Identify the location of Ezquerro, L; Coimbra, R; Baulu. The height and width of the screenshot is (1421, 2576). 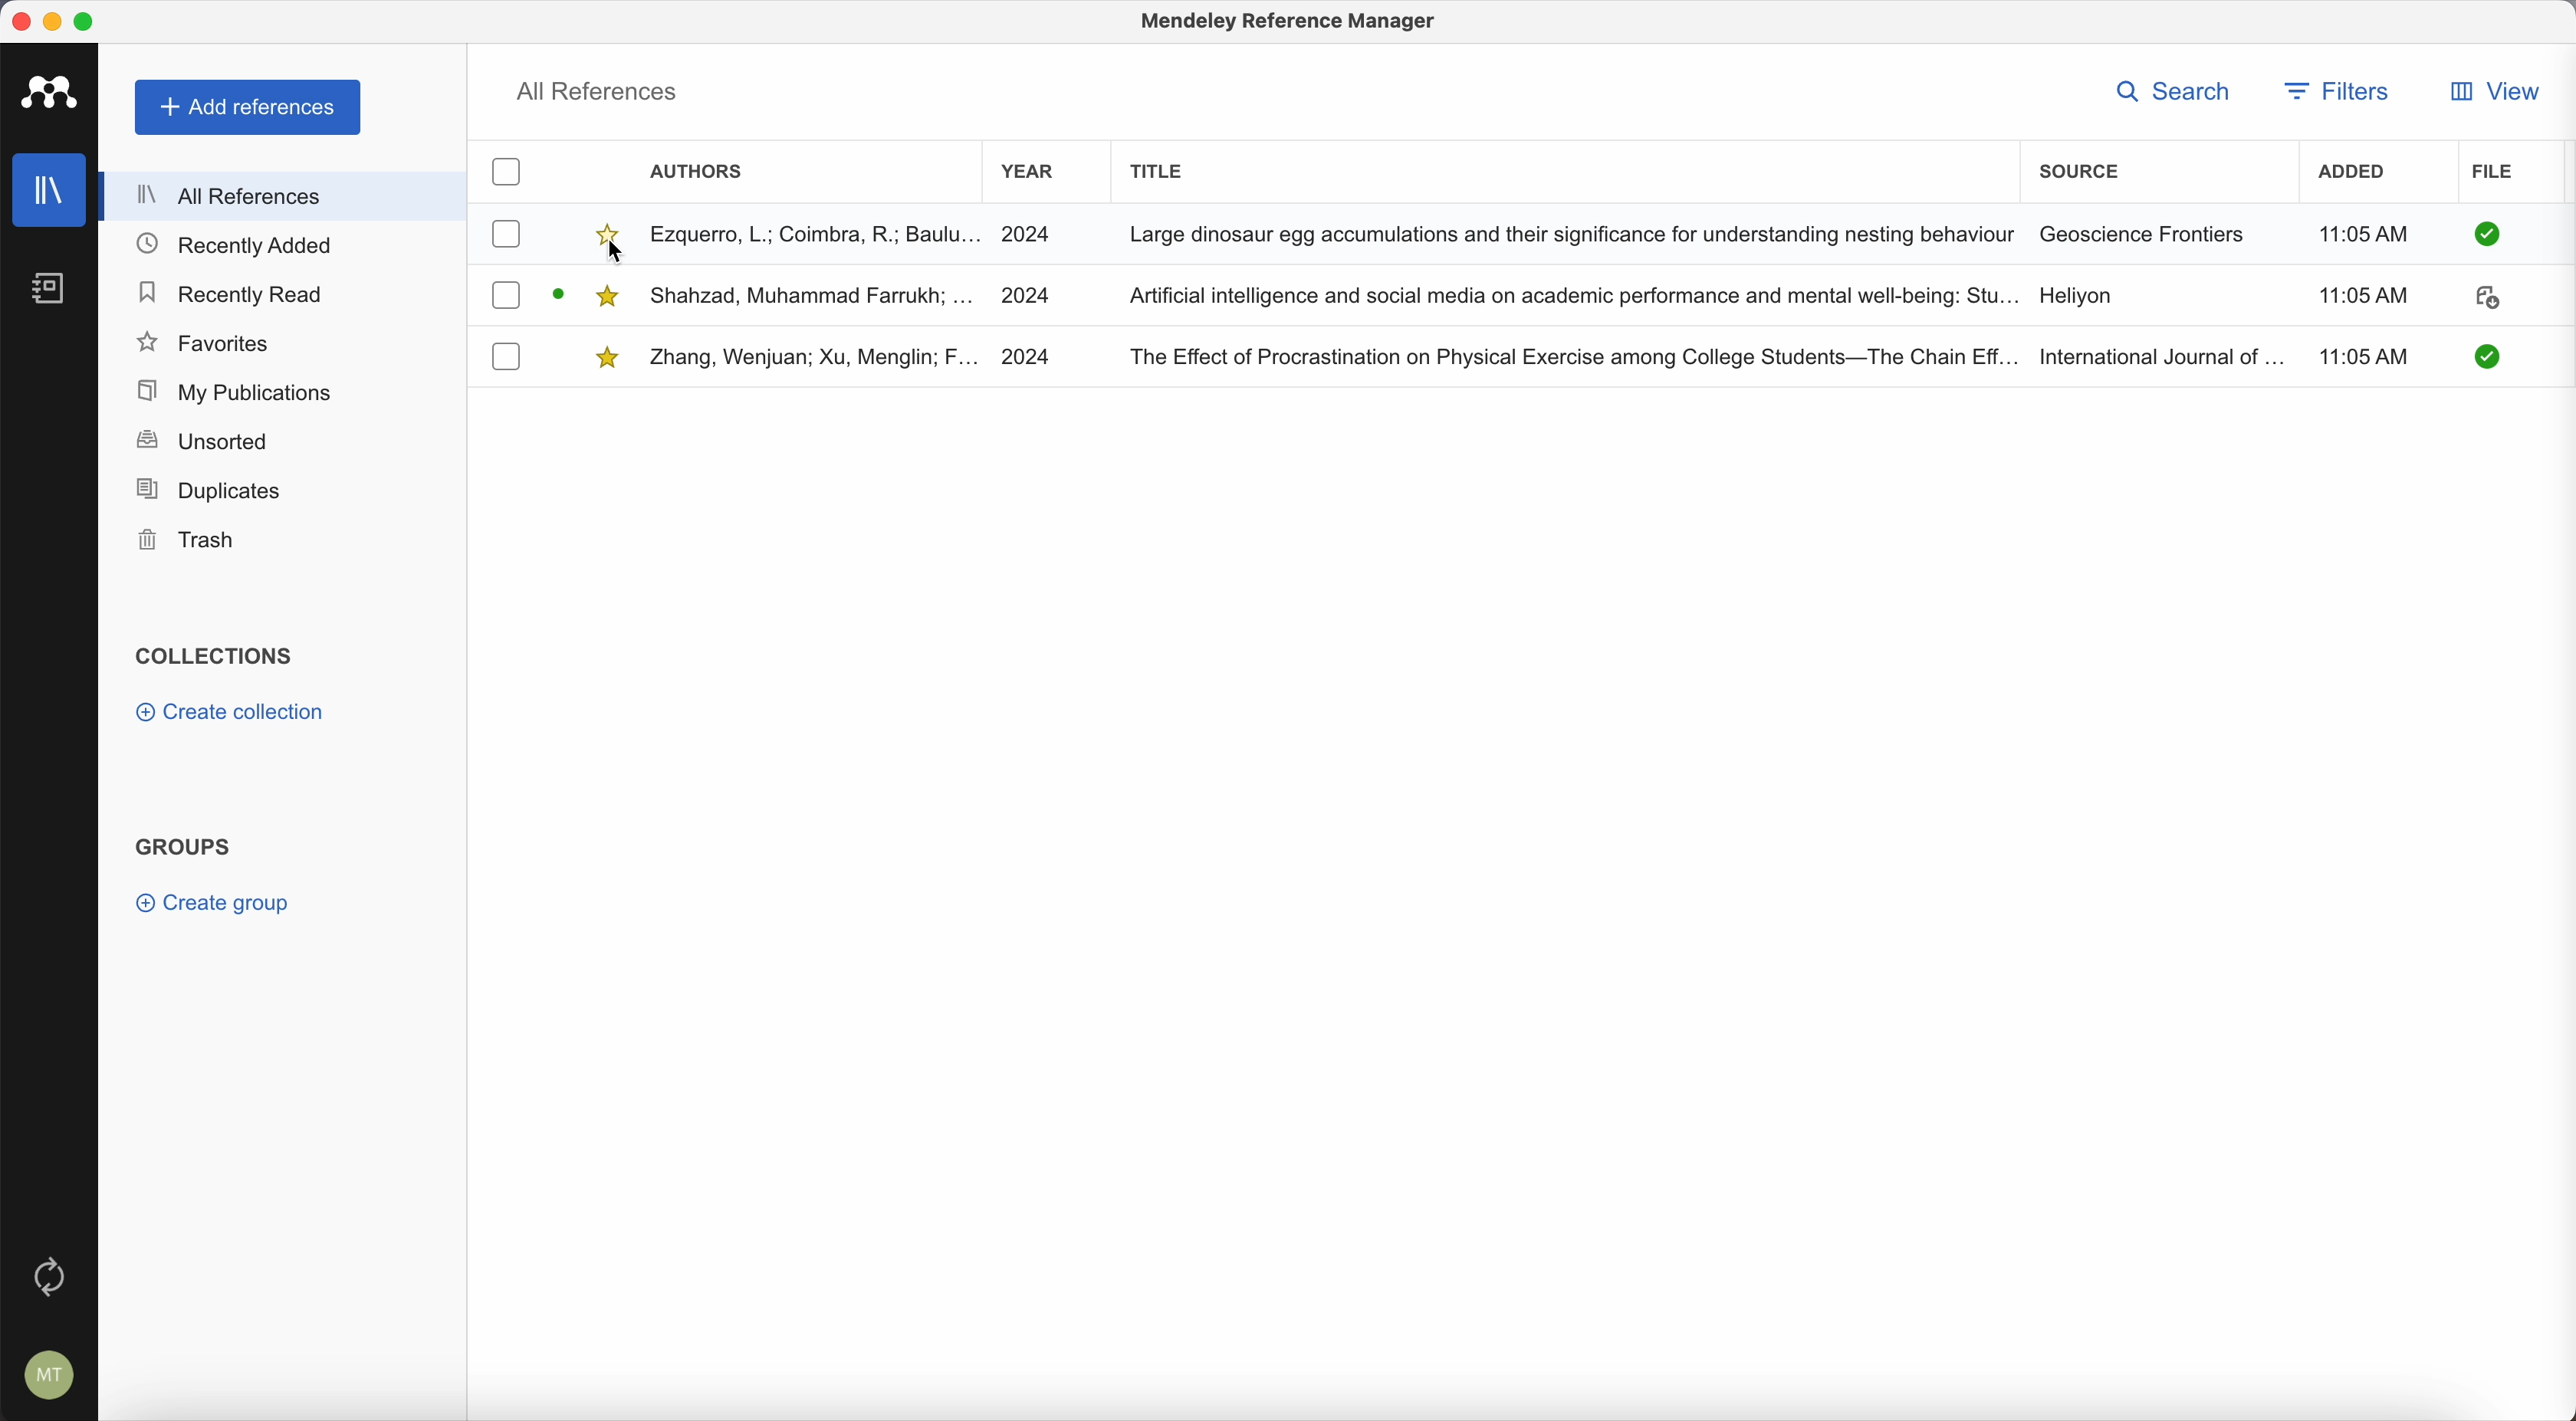
(815, 233).